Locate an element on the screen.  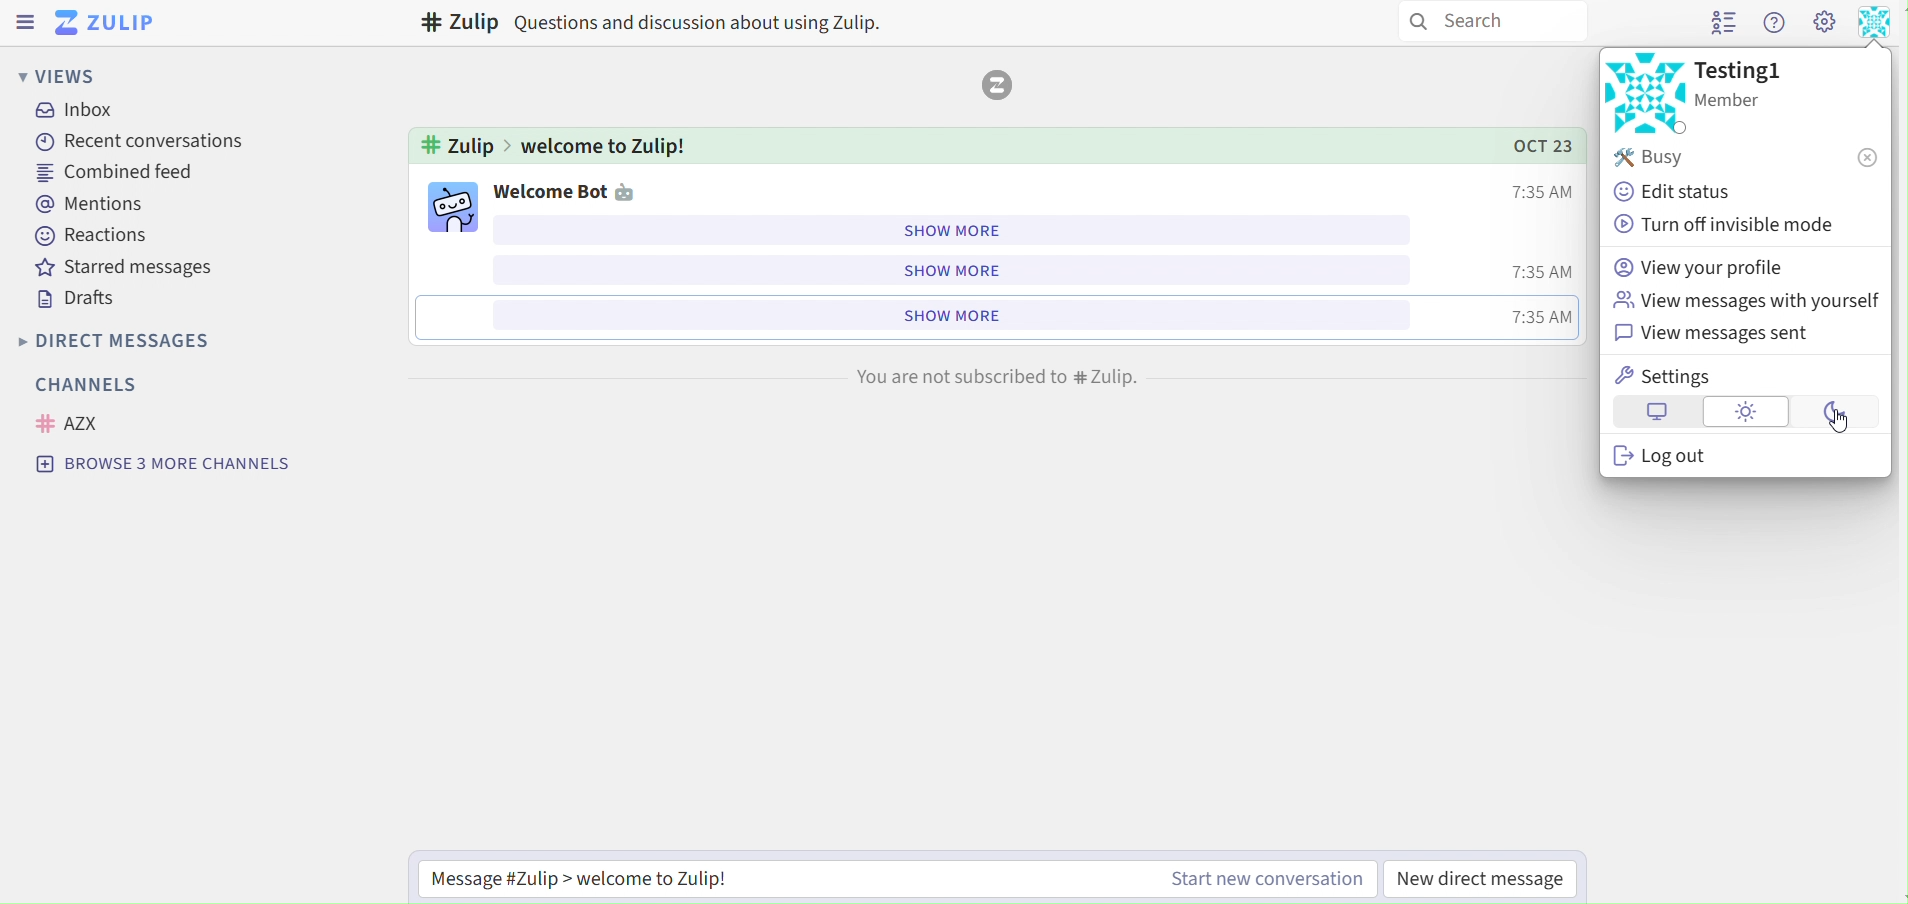
time is located at coordinates (1541, 316).